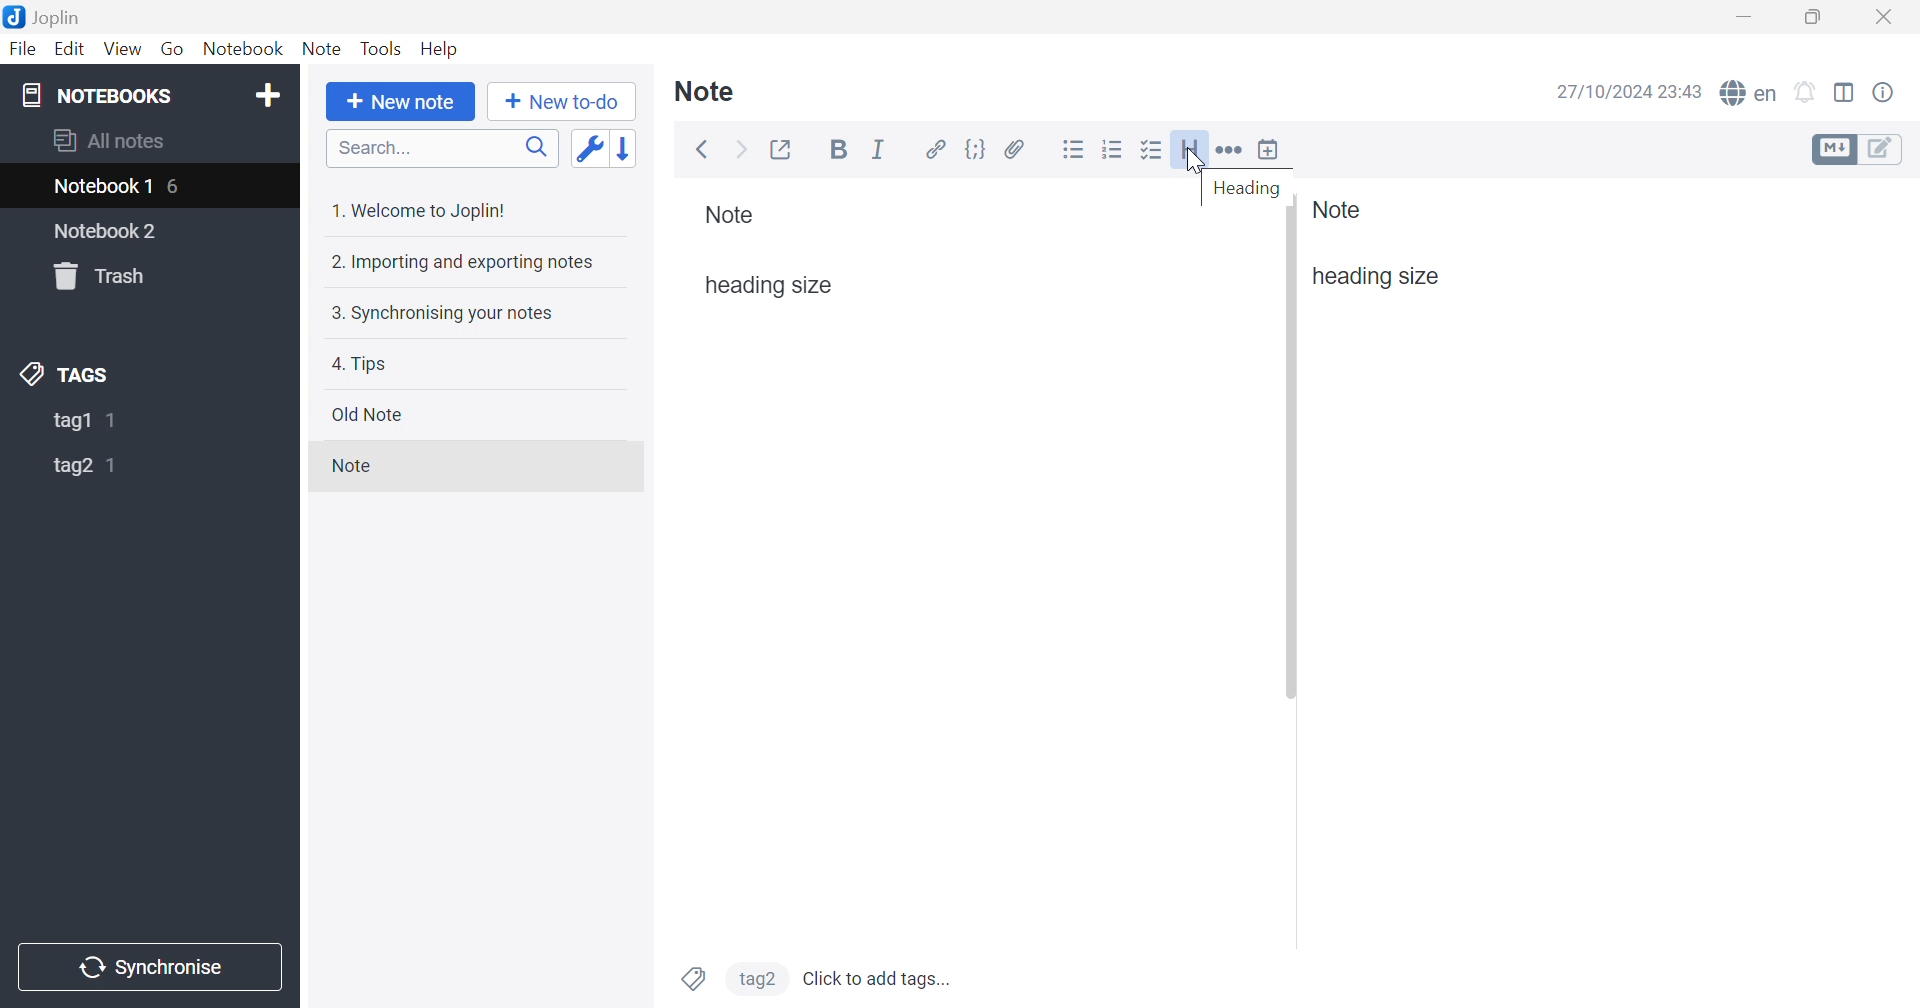  I want to click on Toggle editor layout, so click(1846, 92).